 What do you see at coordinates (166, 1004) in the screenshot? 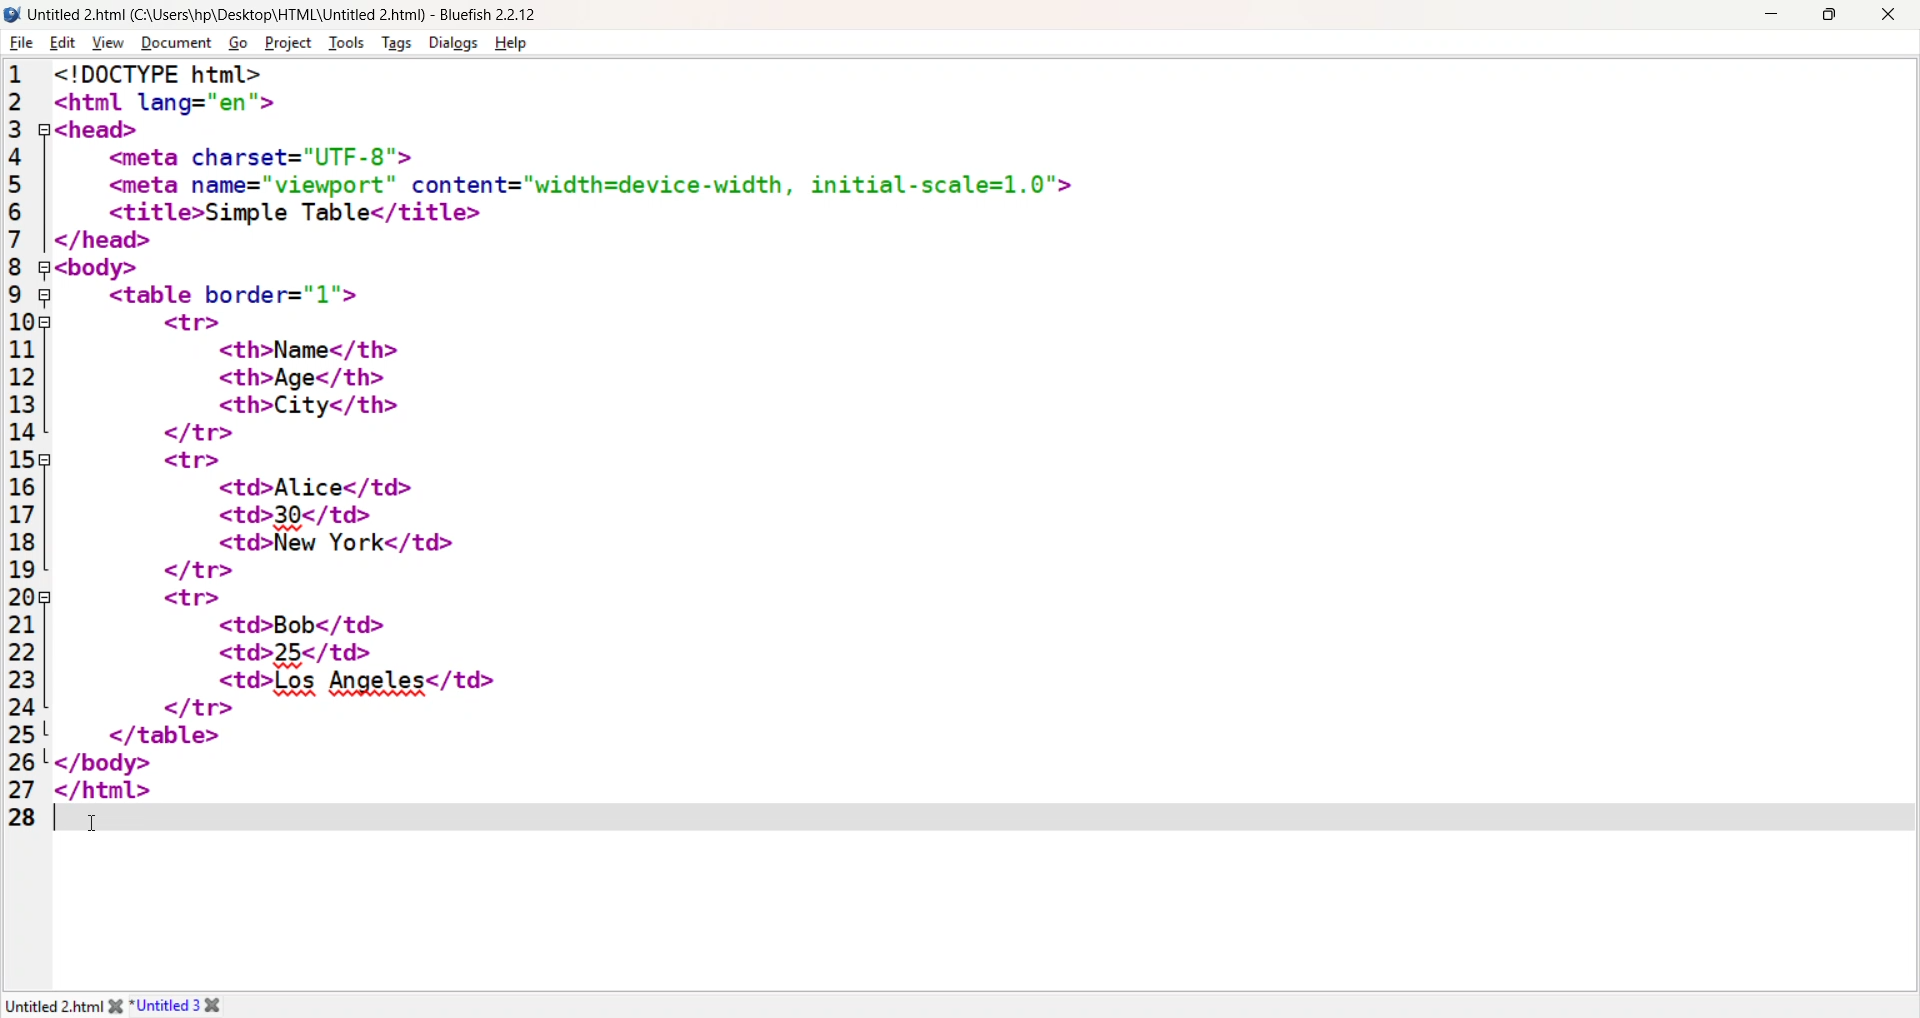
I see `Untitled 3` at bounding box center [166, 1004].